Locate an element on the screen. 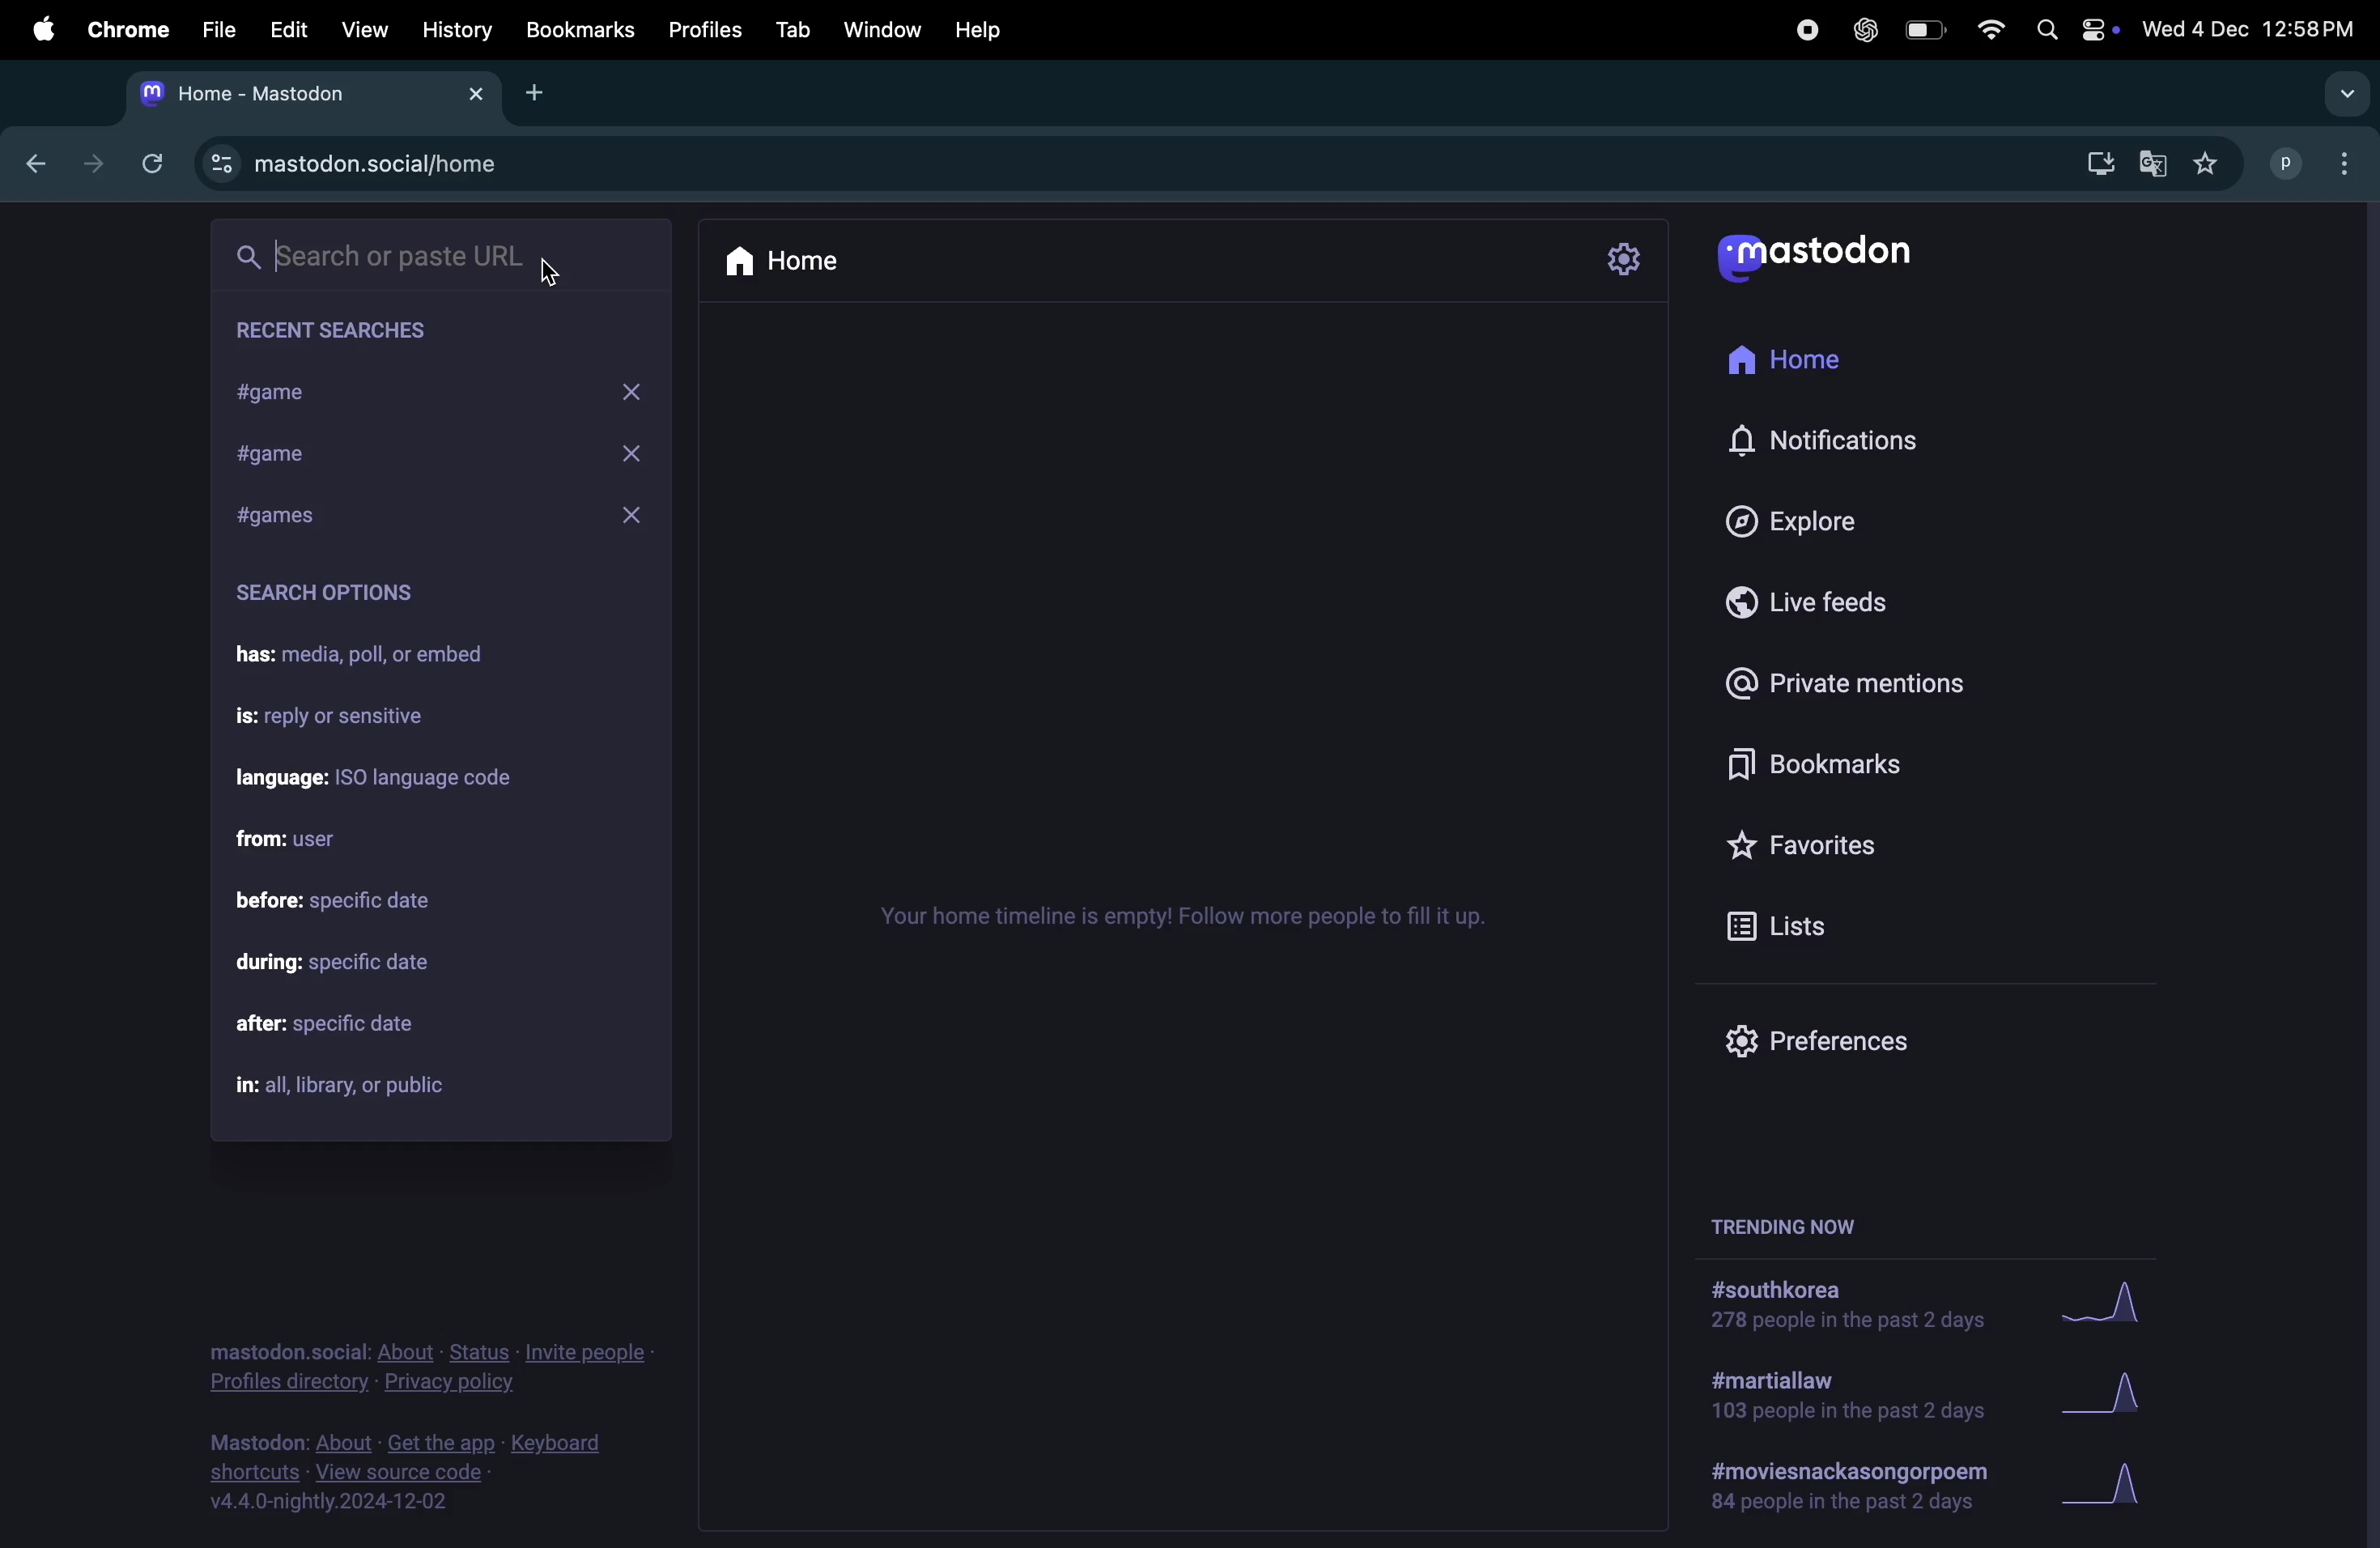 The image size is (2380, 1548). mastodon url is located at coordinates (363, 165).